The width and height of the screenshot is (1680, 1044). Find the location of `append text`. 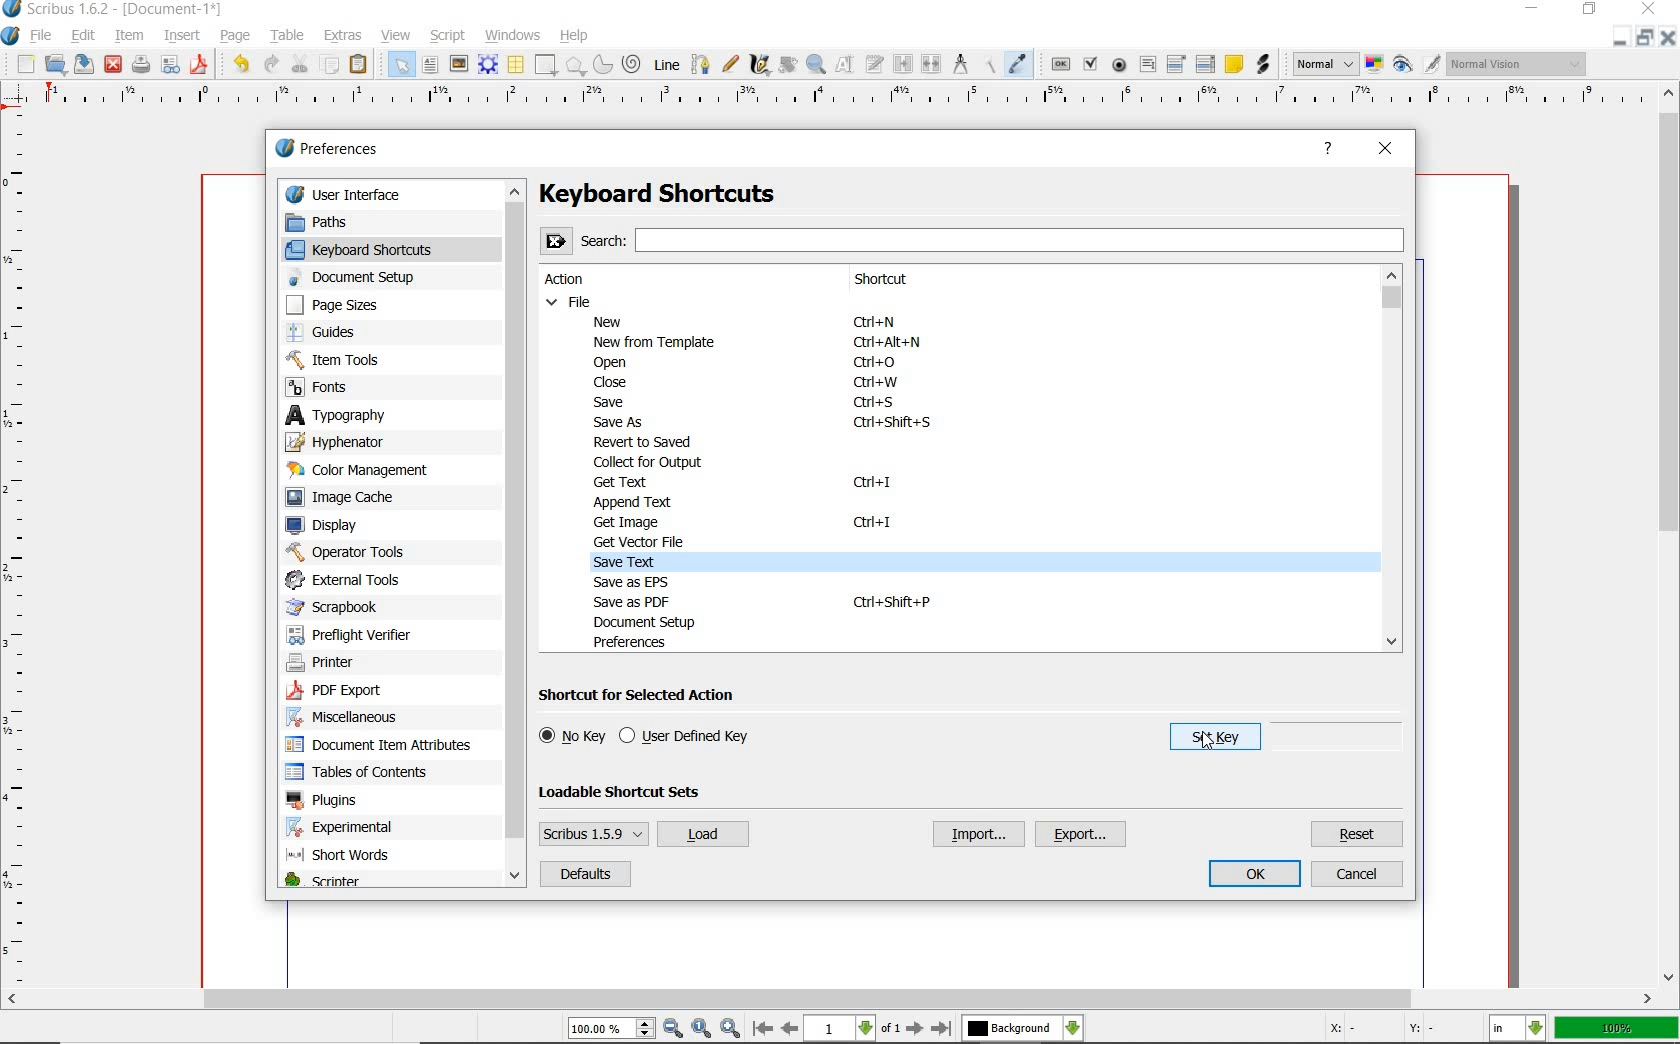

append text is located at coordinates (631, 501).